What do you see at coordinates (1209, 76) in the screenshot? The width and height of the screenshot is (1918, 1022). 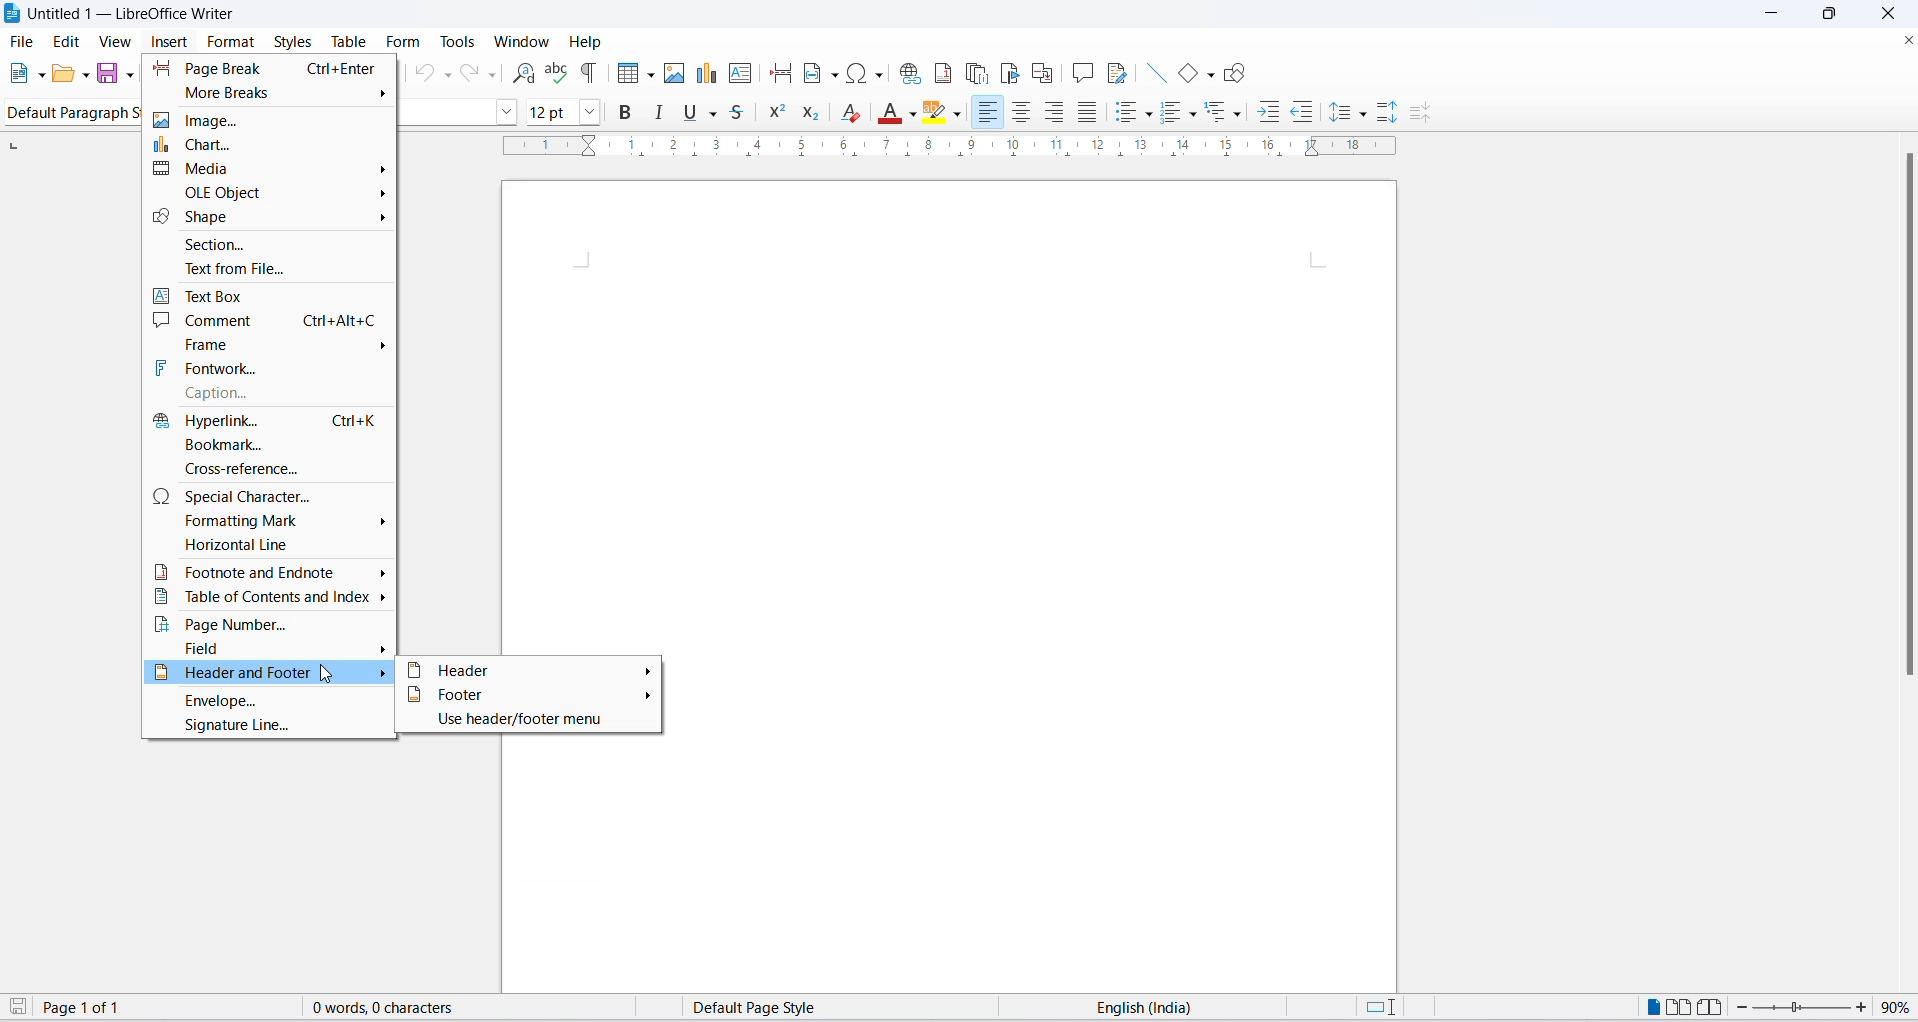 I see `basic shapes options` at bounding box center [1209, 76].